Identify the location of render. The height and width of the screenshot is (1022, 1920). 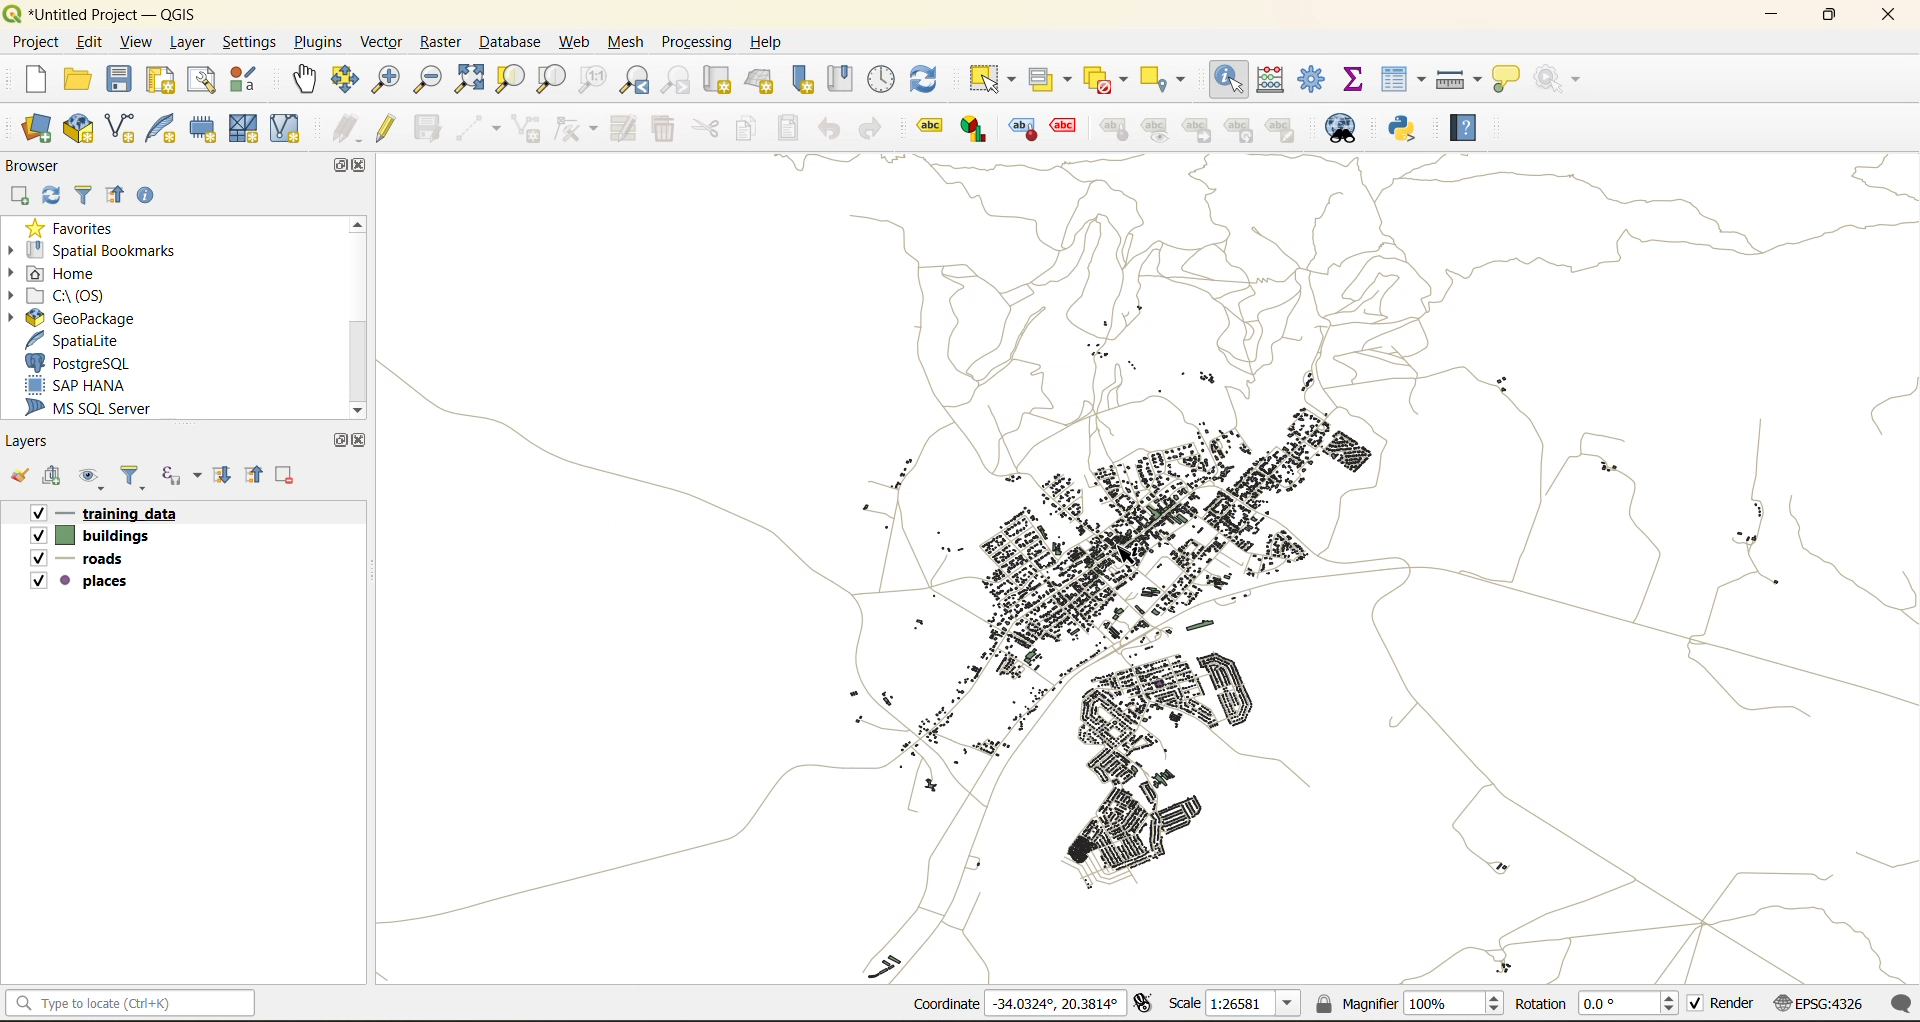
(1723, 1007).